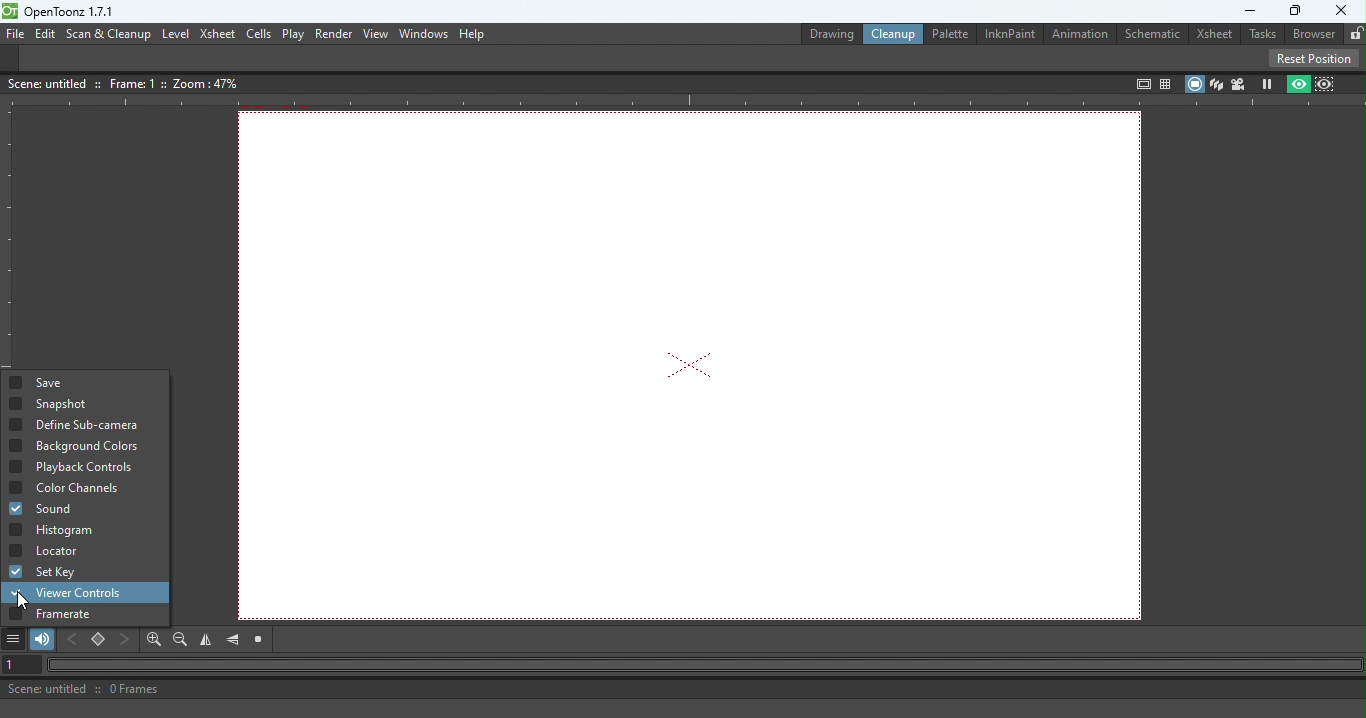 The image size is (1366, 718). Describe the element at coordinates (1013, 33) in the screenshot. I see `InknPaint` at that location.